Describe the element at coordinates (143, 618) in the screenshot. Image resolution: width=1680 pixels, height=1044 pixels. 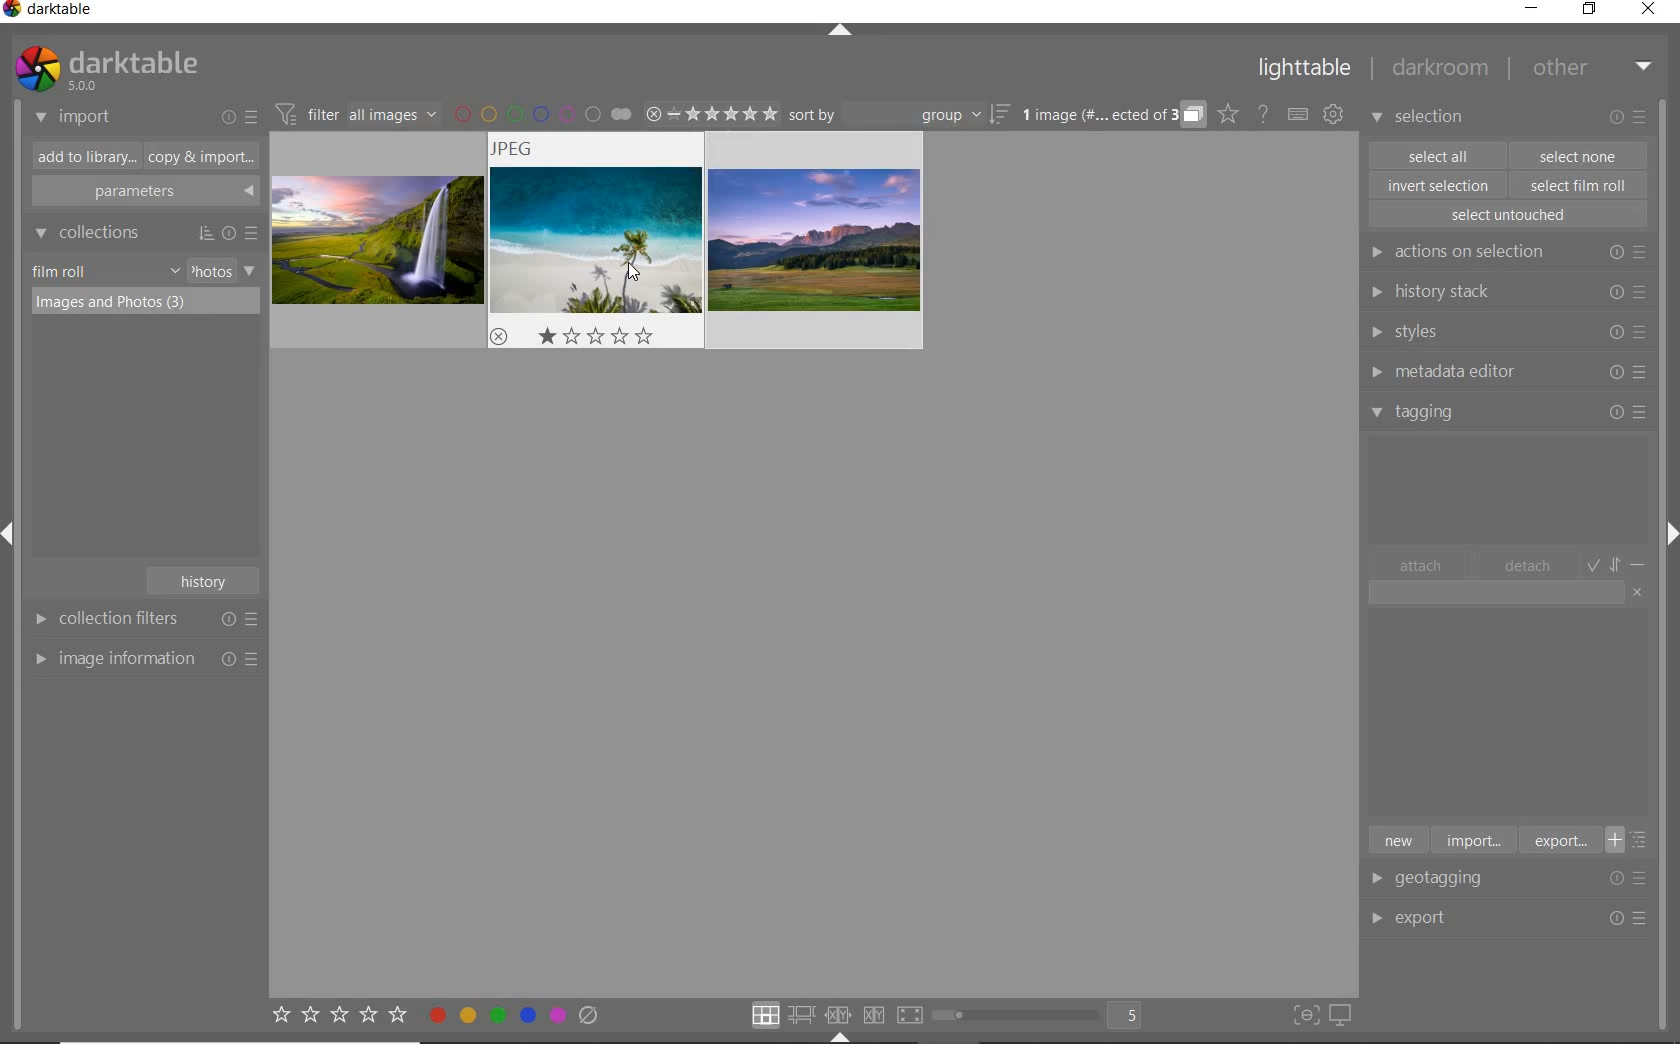
I see `collection filters` at that location.